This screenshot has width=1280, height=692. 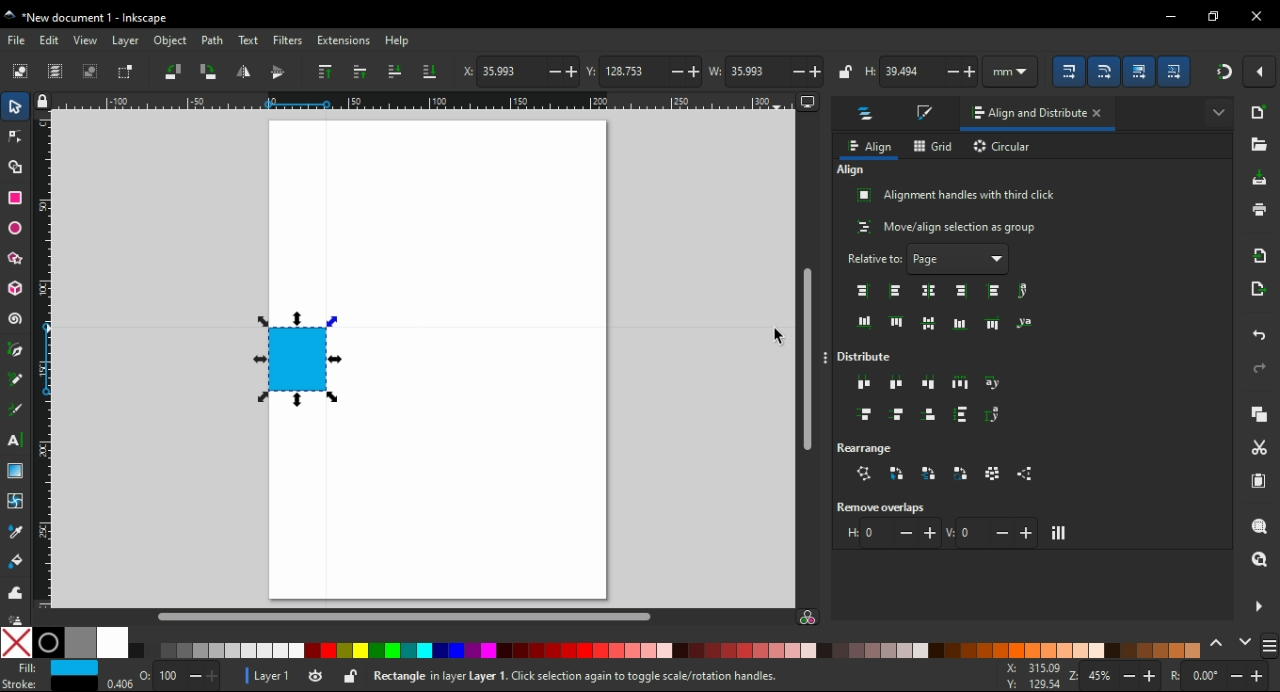 What do you see at coordinates (1226, 75) in the screenshot?
I see `snap` at bounding box center [1226, 75].